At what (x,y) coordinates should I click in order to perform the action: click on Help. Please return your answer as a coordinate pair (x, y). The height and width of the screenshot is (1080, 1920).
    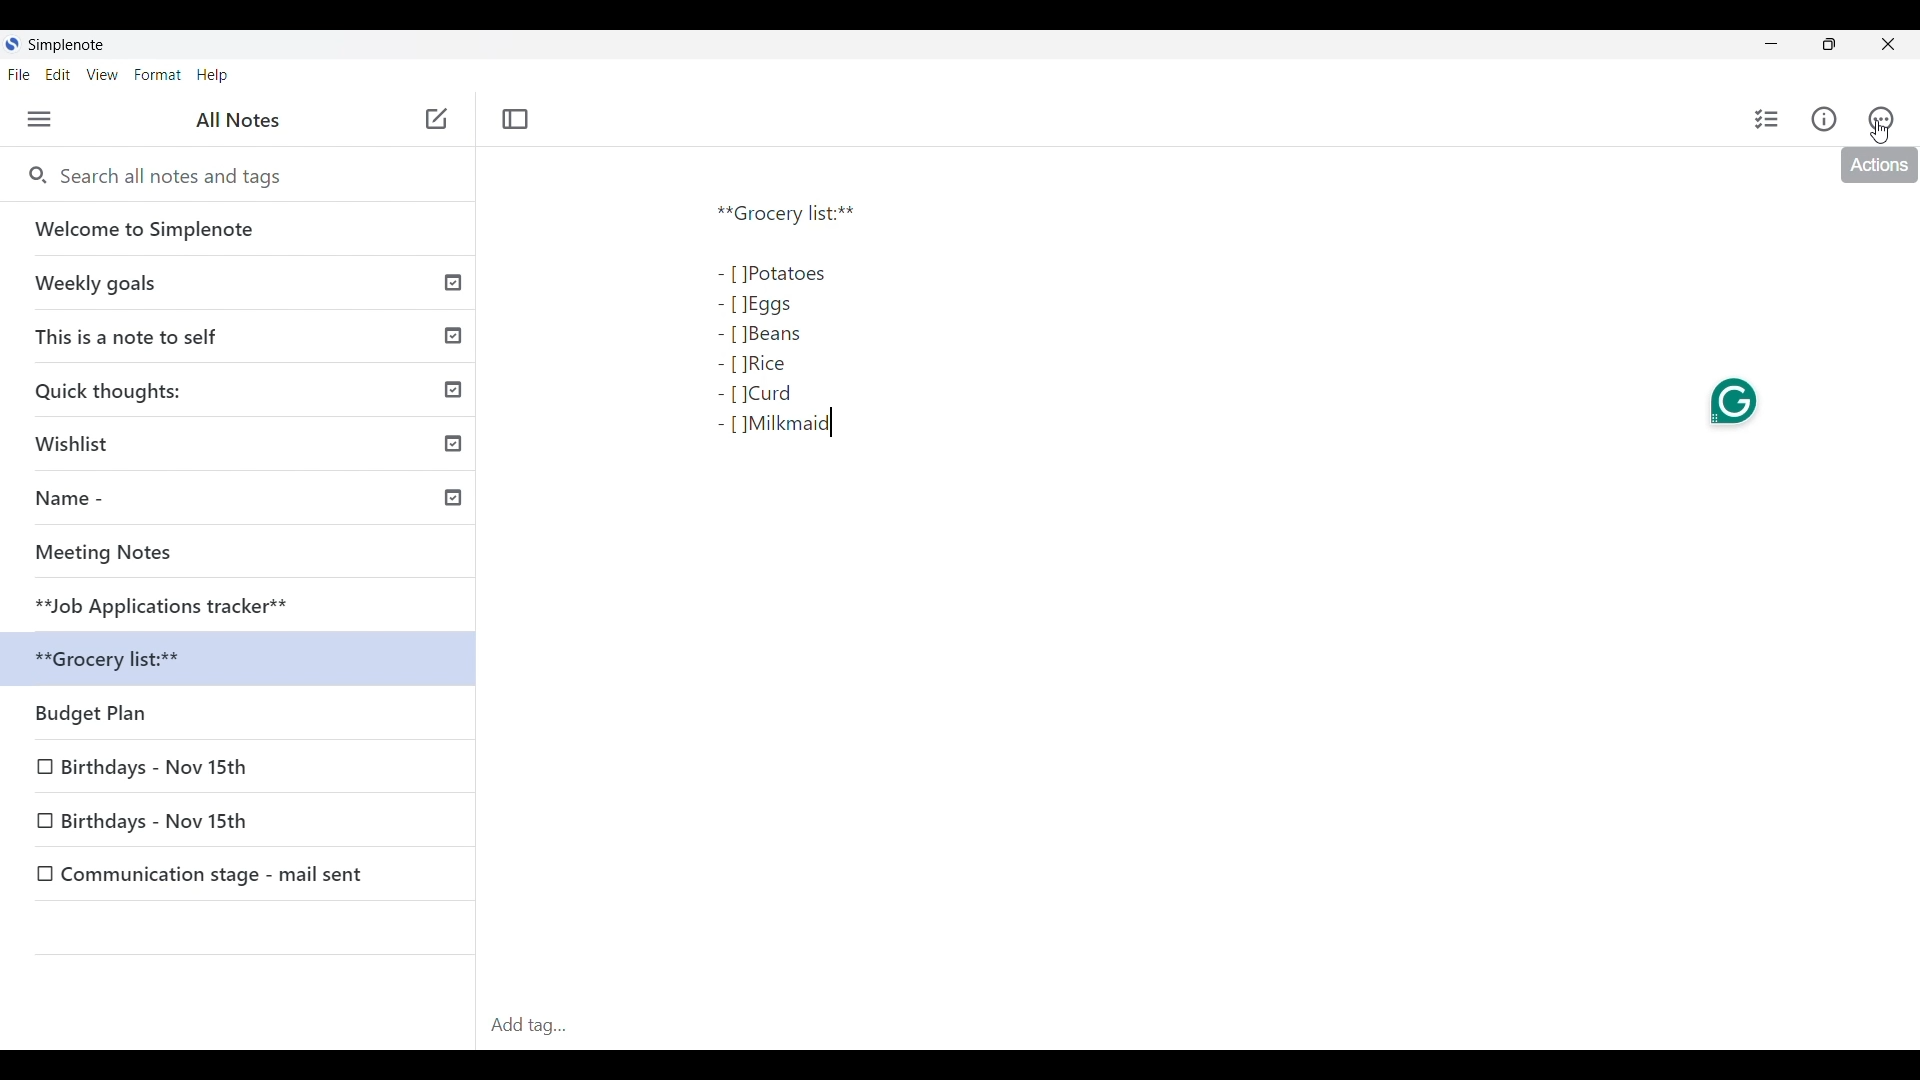
    Looking at the image, I should click on (214, 76).